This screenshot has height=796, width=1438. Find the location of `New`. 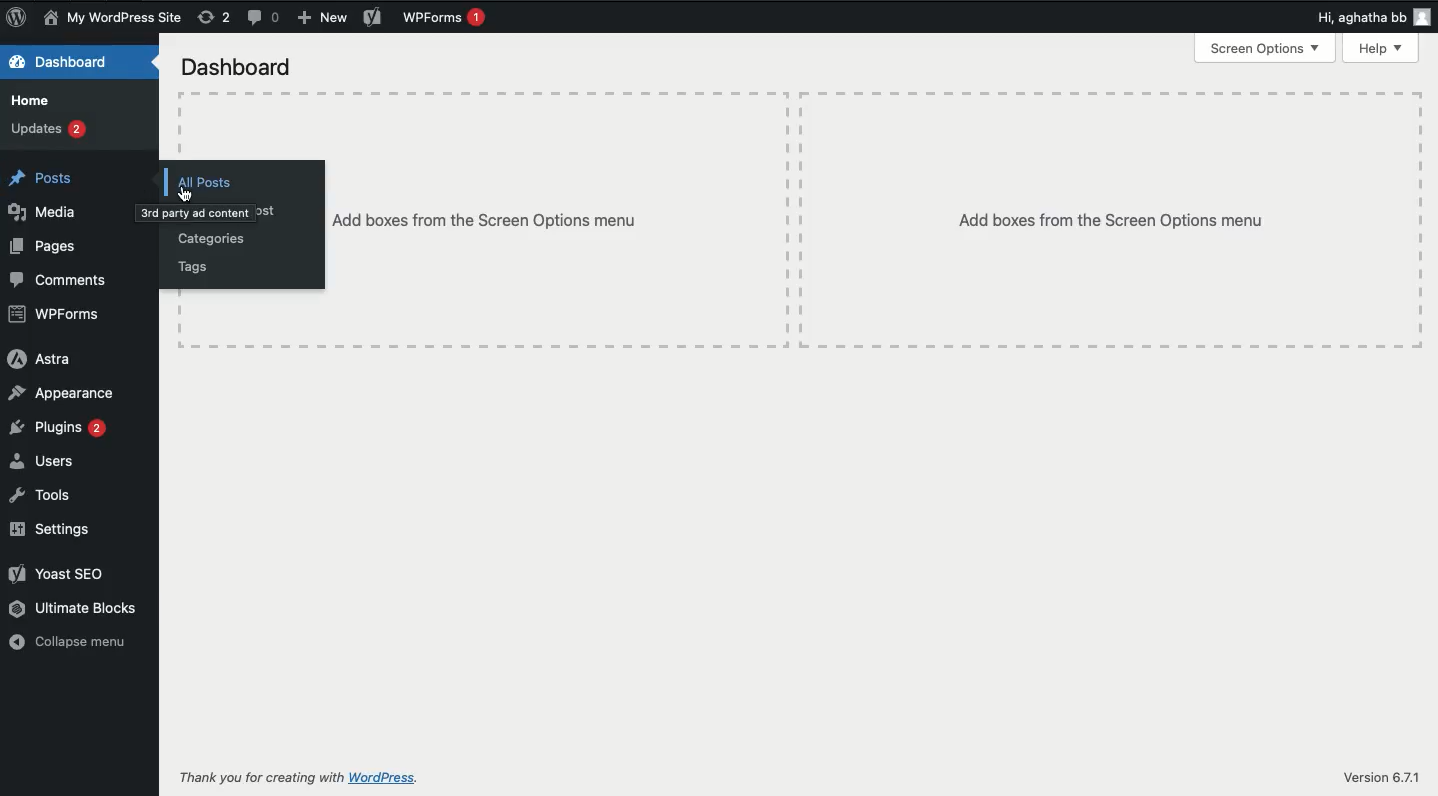

New is located at coordinates (325, 17).